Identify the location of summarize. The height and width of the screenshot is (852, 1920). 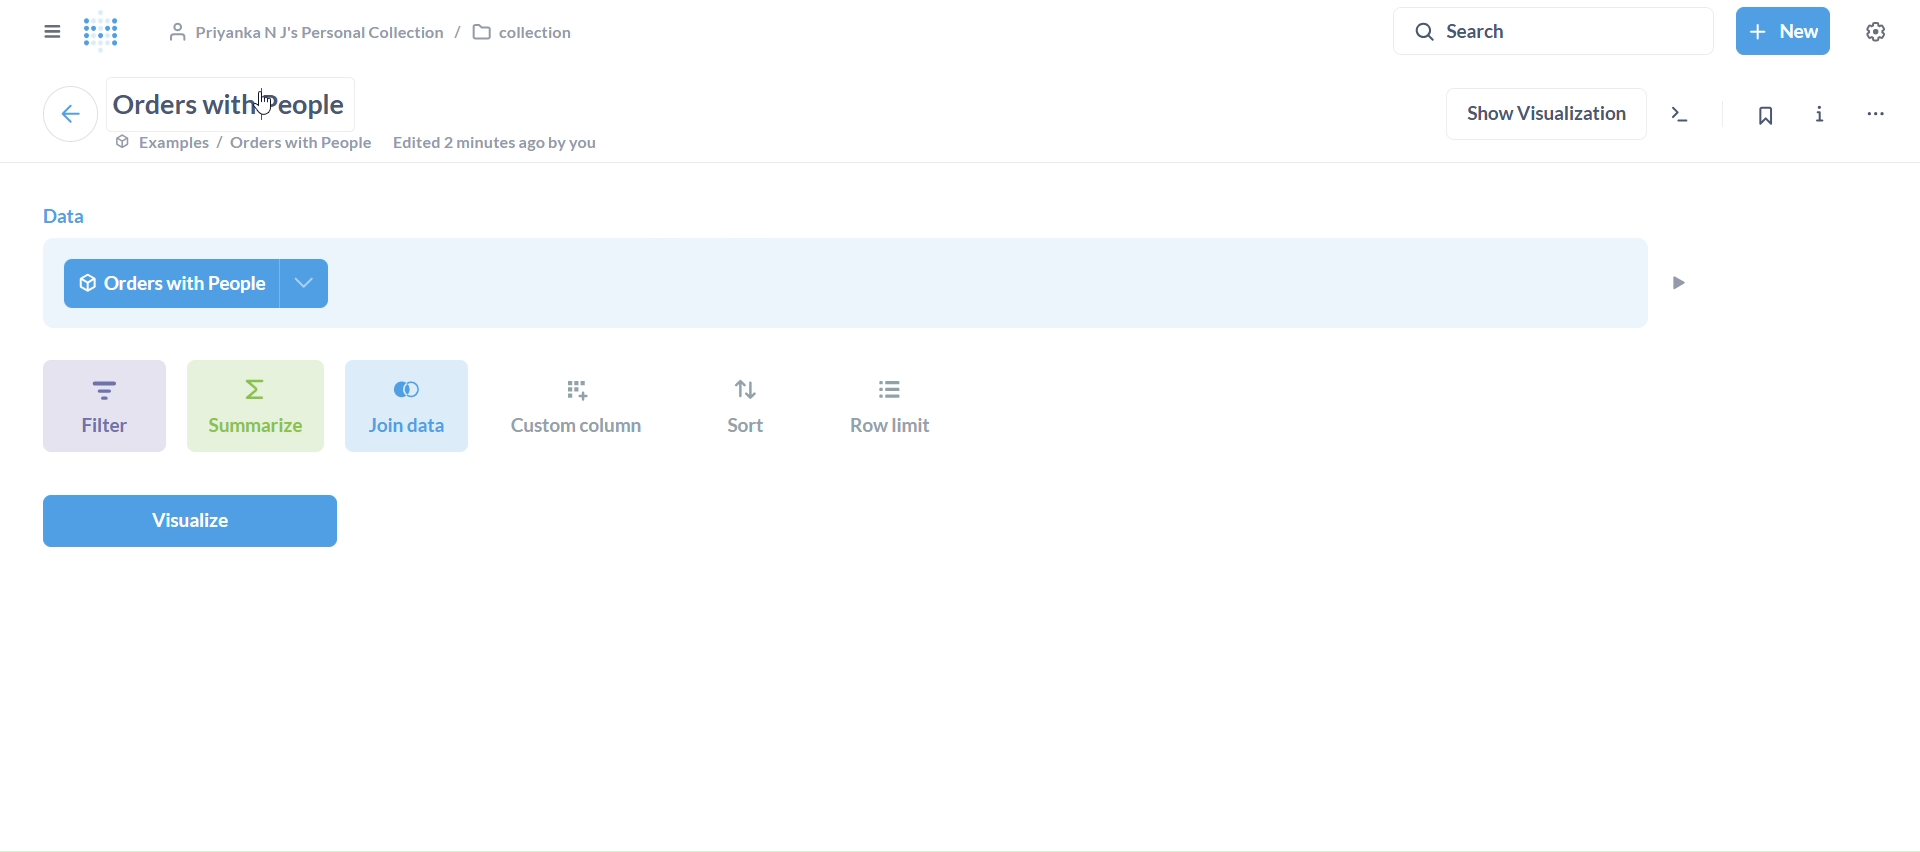
(255, 406).